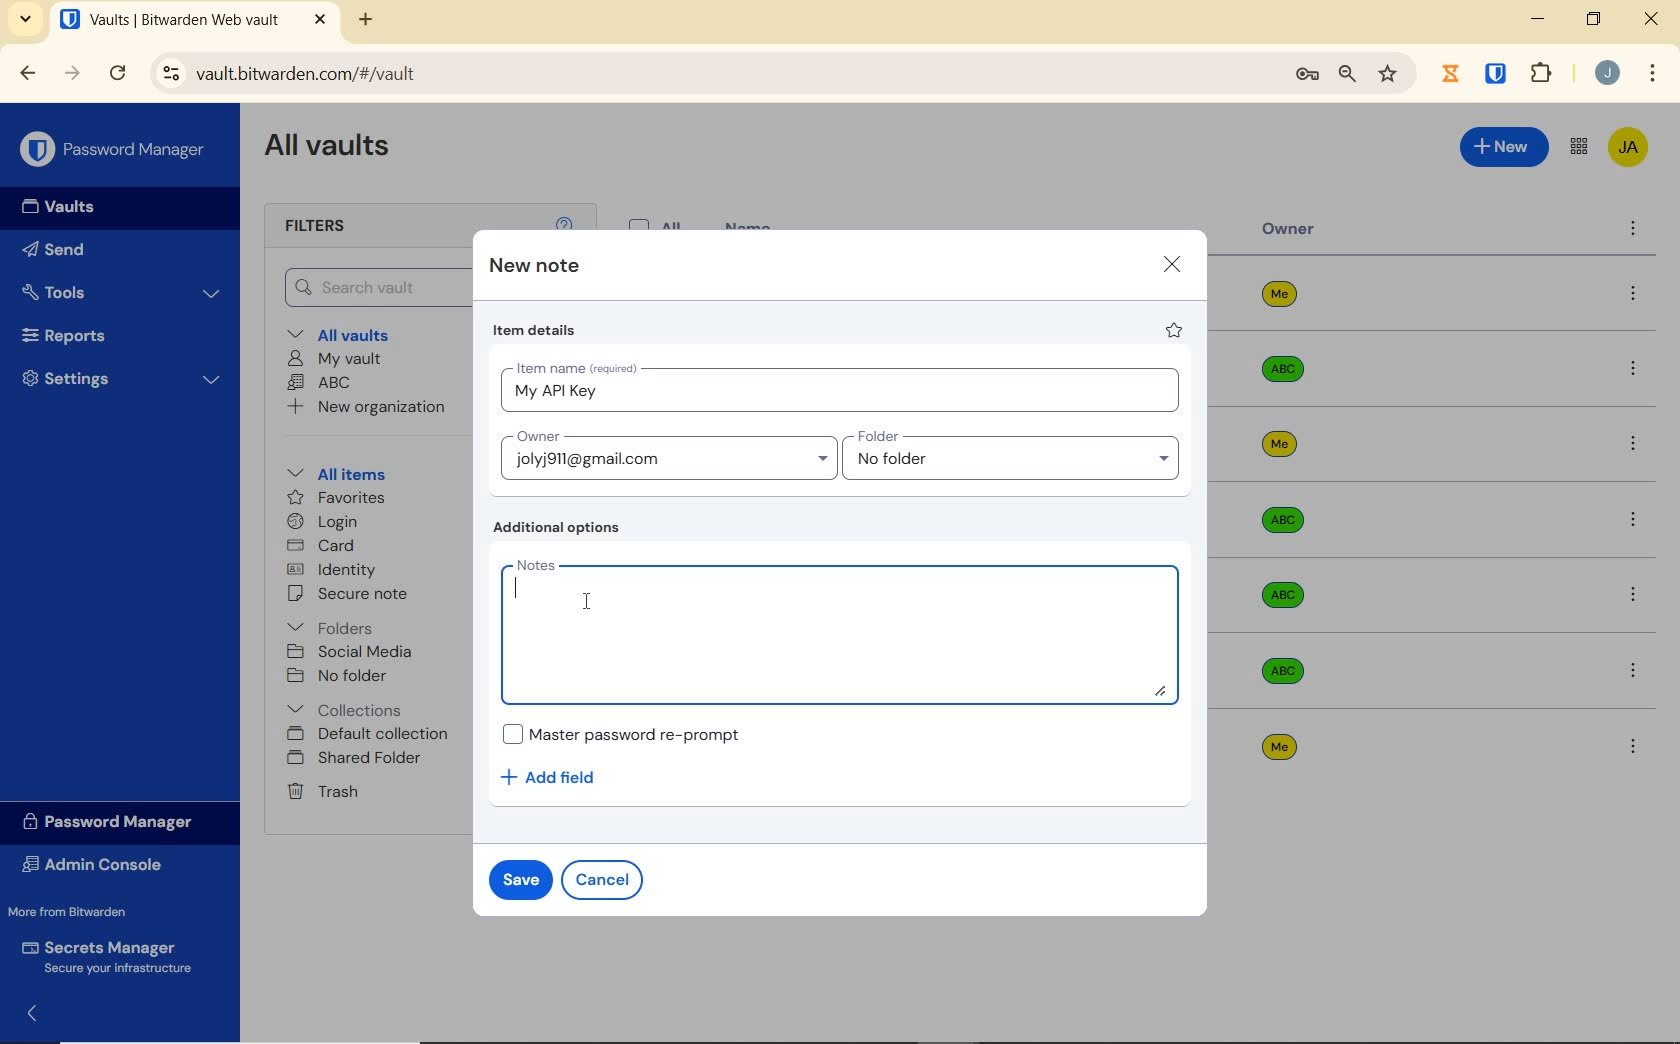 This screenshot has height=1044, width=1680. What do you see at coordinates (1634, 295) in the screenshot?
I see `more options` at bounding box center [1634, 295].